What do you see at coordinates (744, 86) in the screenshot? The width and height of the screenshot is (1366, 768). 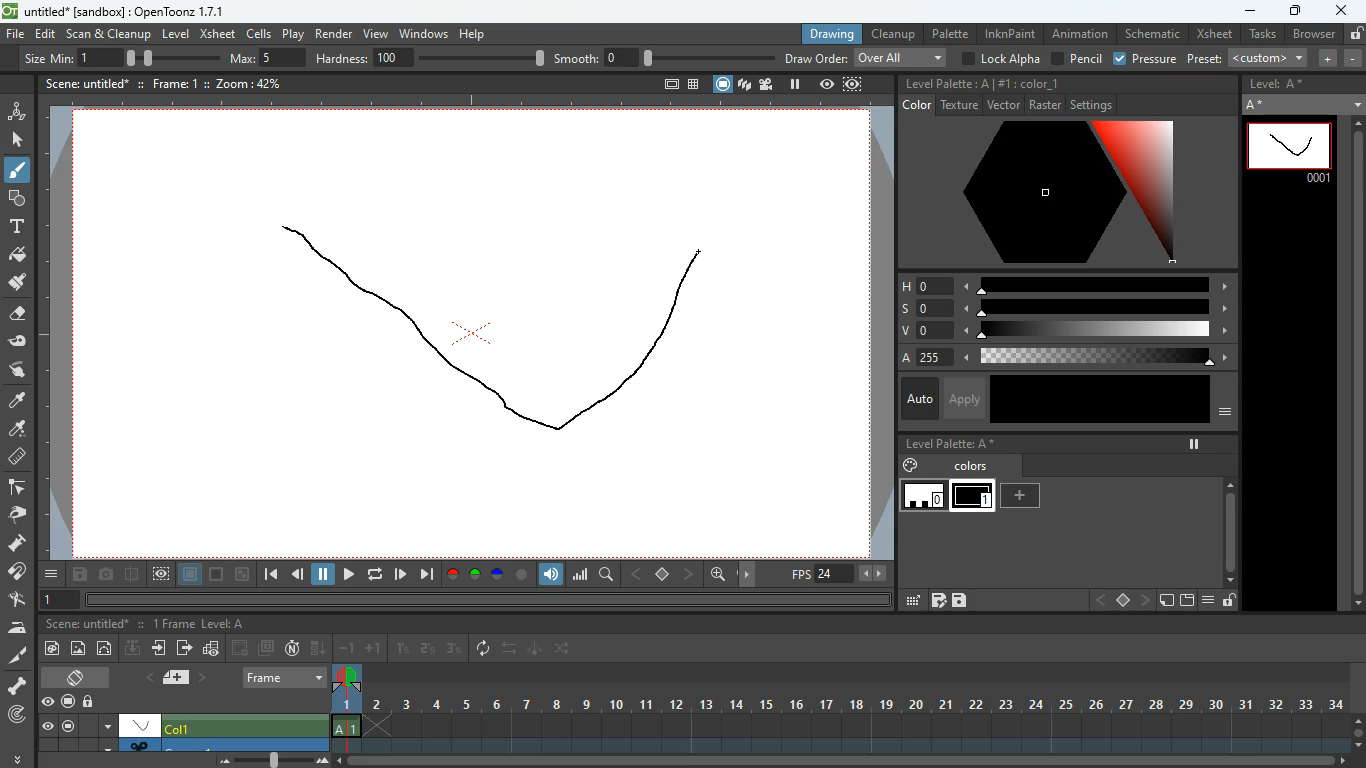 I see `screens` at bounding box center [744, 86].